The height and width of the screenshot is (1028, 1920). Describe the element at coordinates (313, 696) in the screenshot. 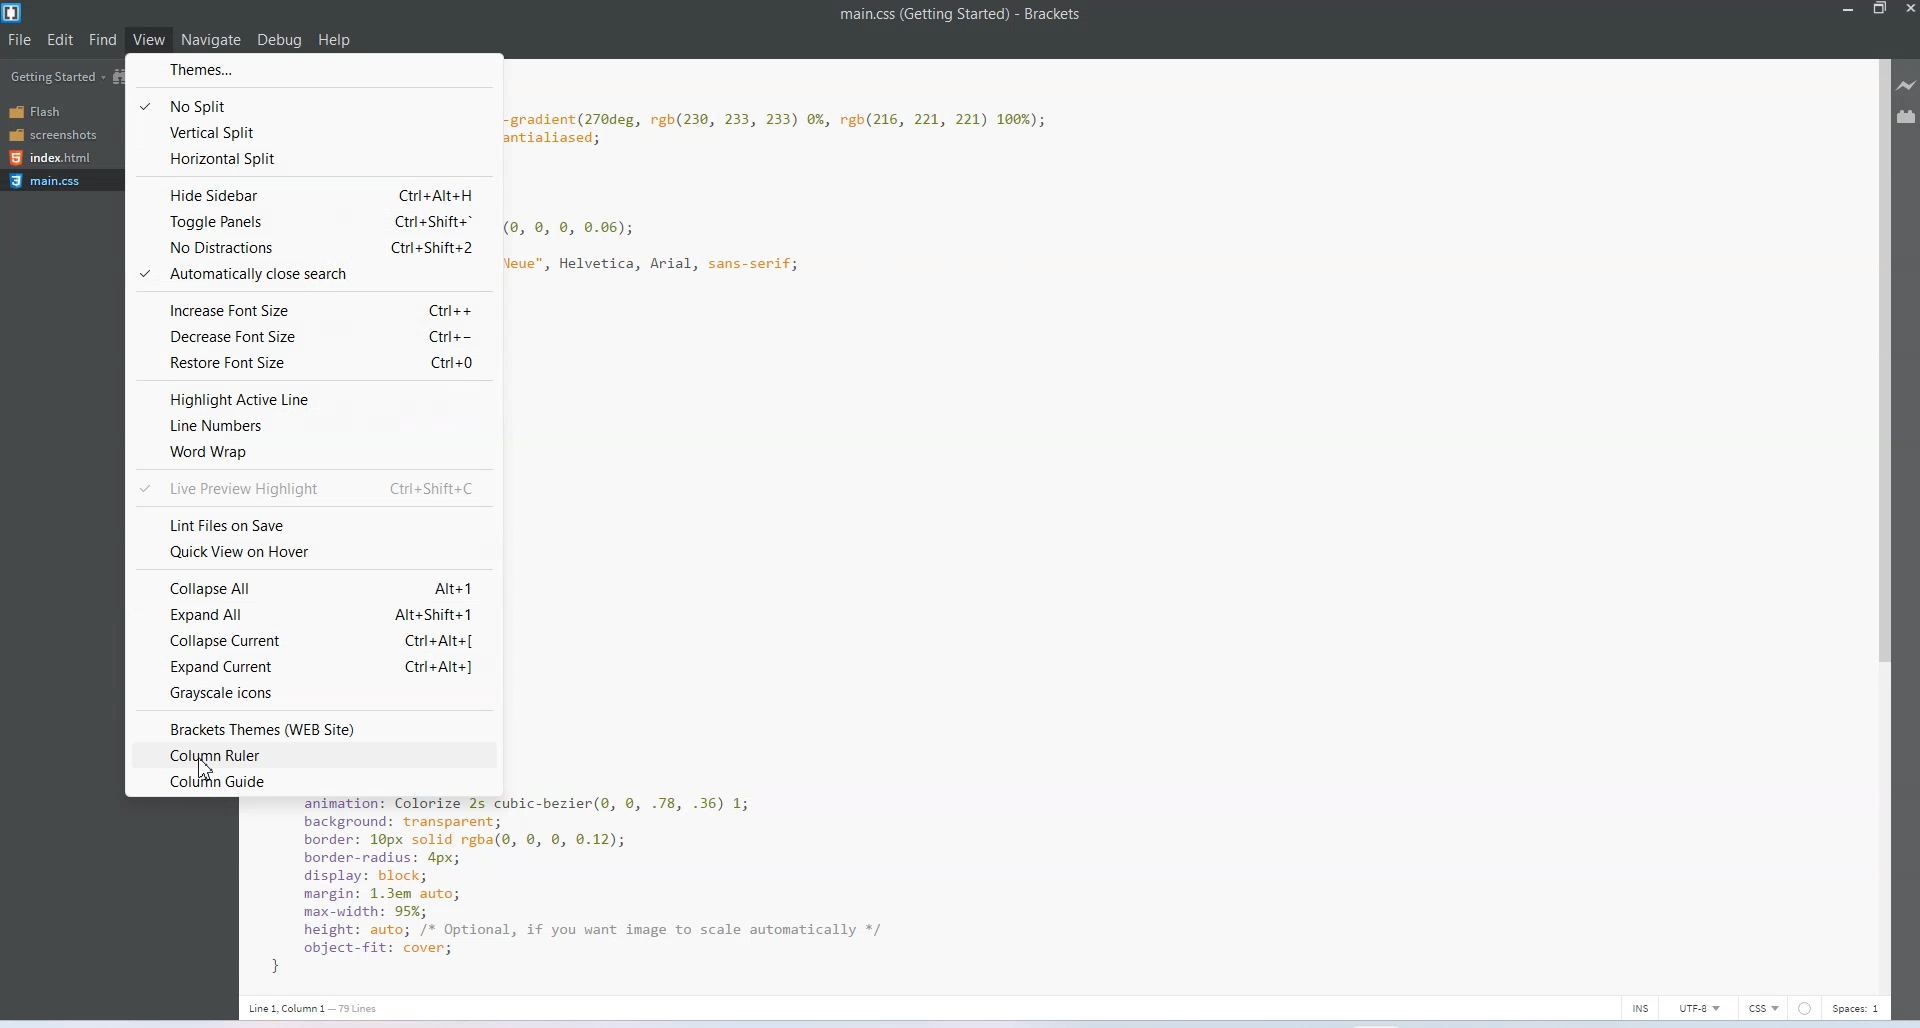

I see `Grayscale icons` at that location.